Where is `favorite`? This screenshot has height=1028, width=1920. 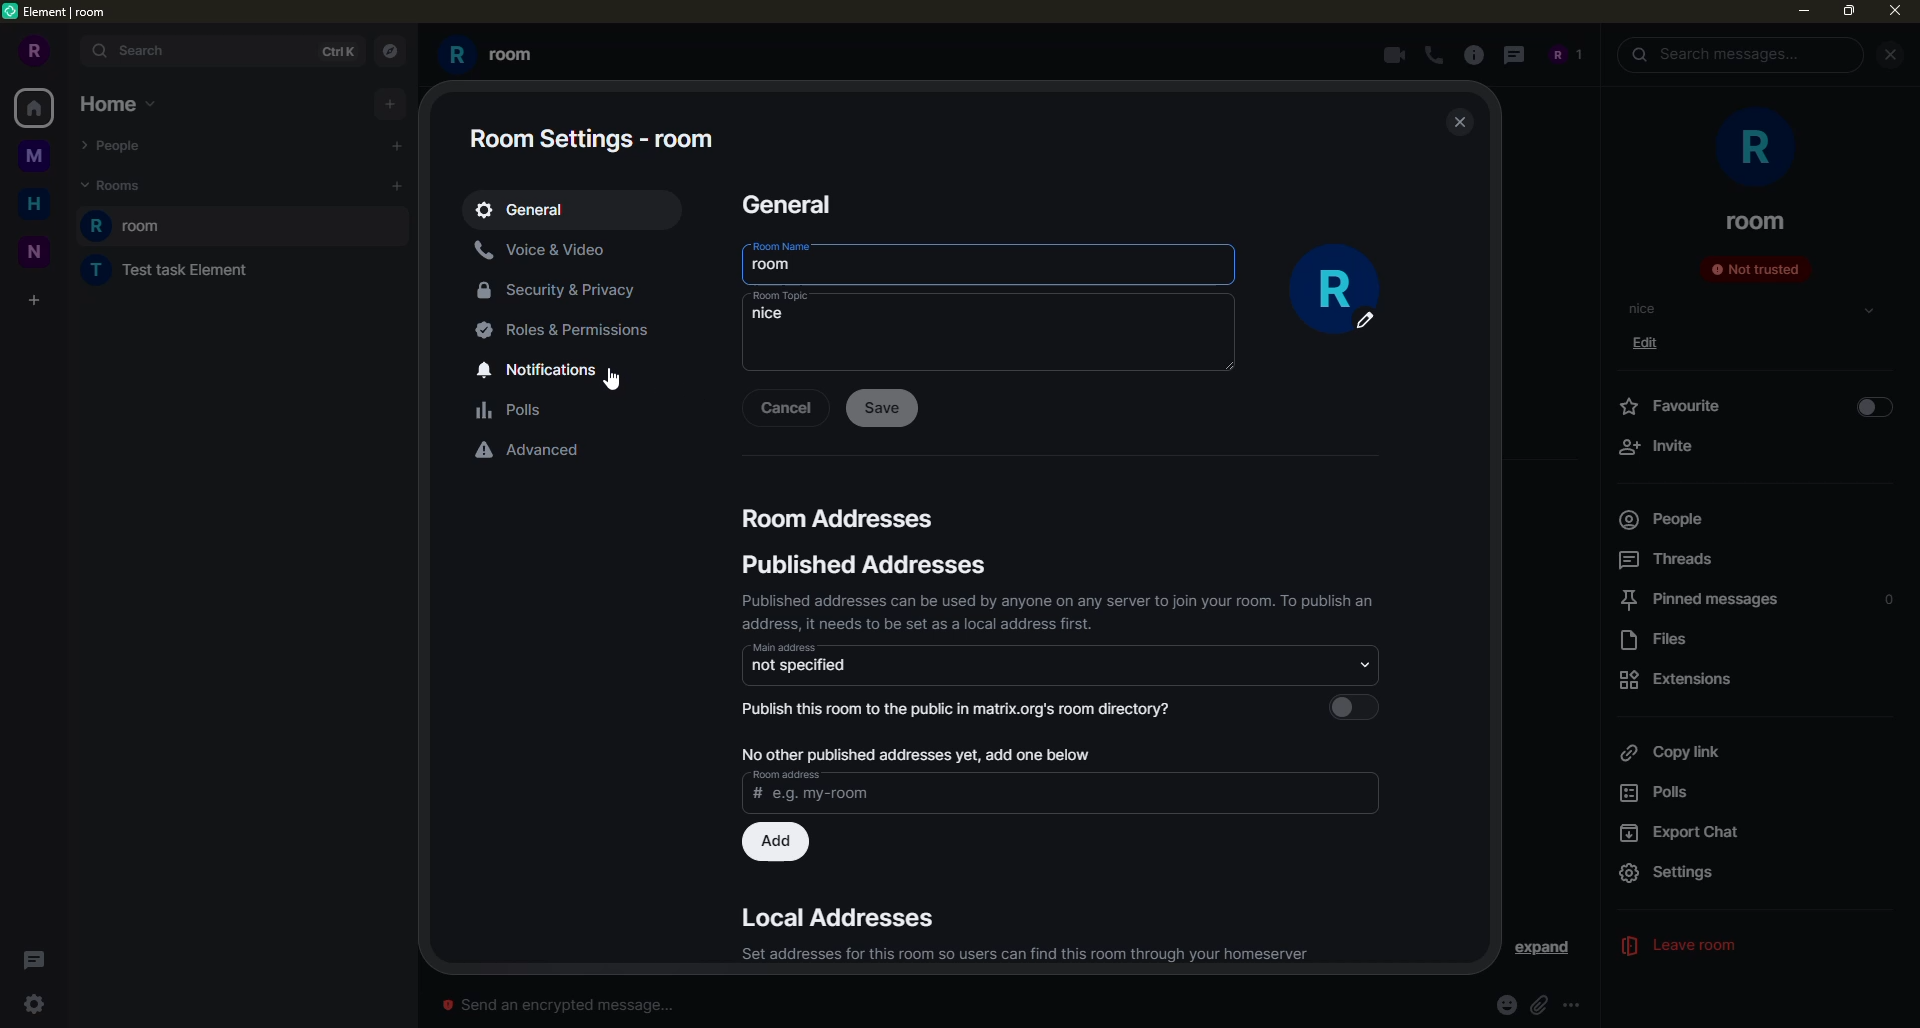
favorite is located at coordinates (1679, 406).